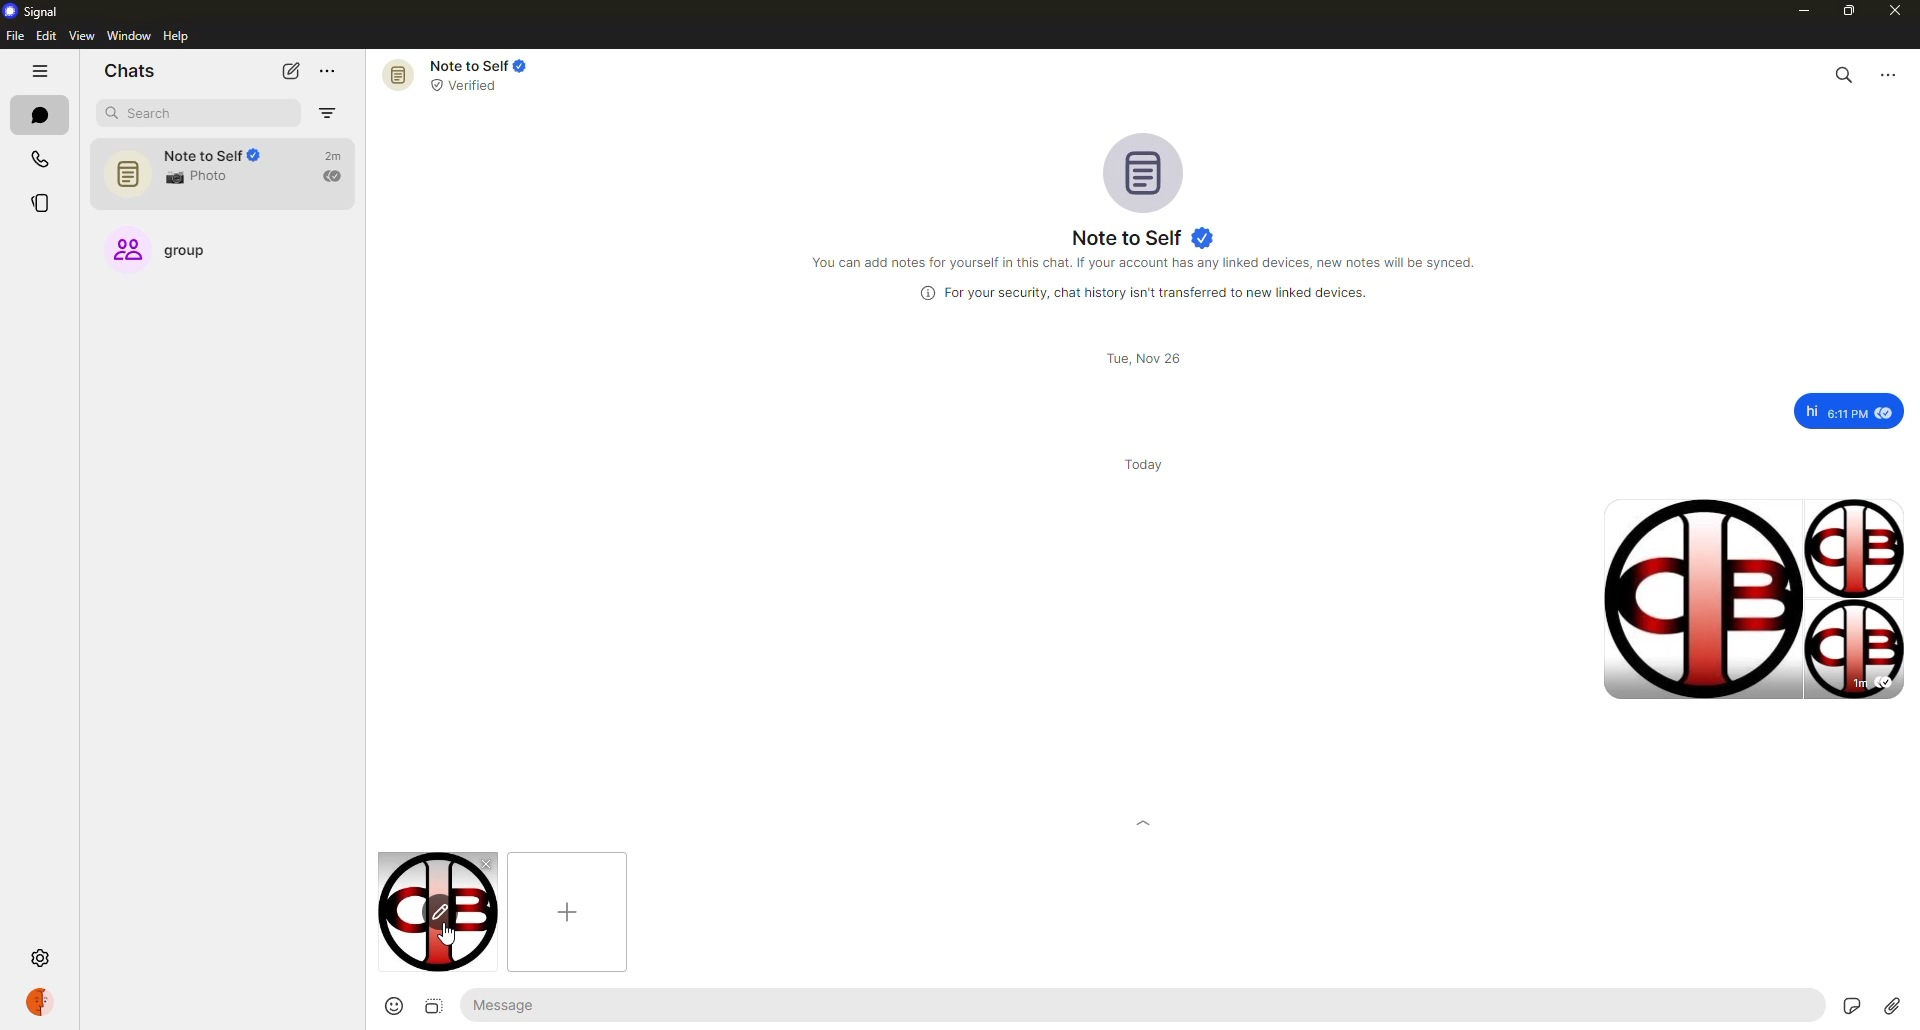 The height and width of the screenshot is (1030, 1920). Describe the element at coordinates (330, 71) in the screenshot. I see `more` at that location.